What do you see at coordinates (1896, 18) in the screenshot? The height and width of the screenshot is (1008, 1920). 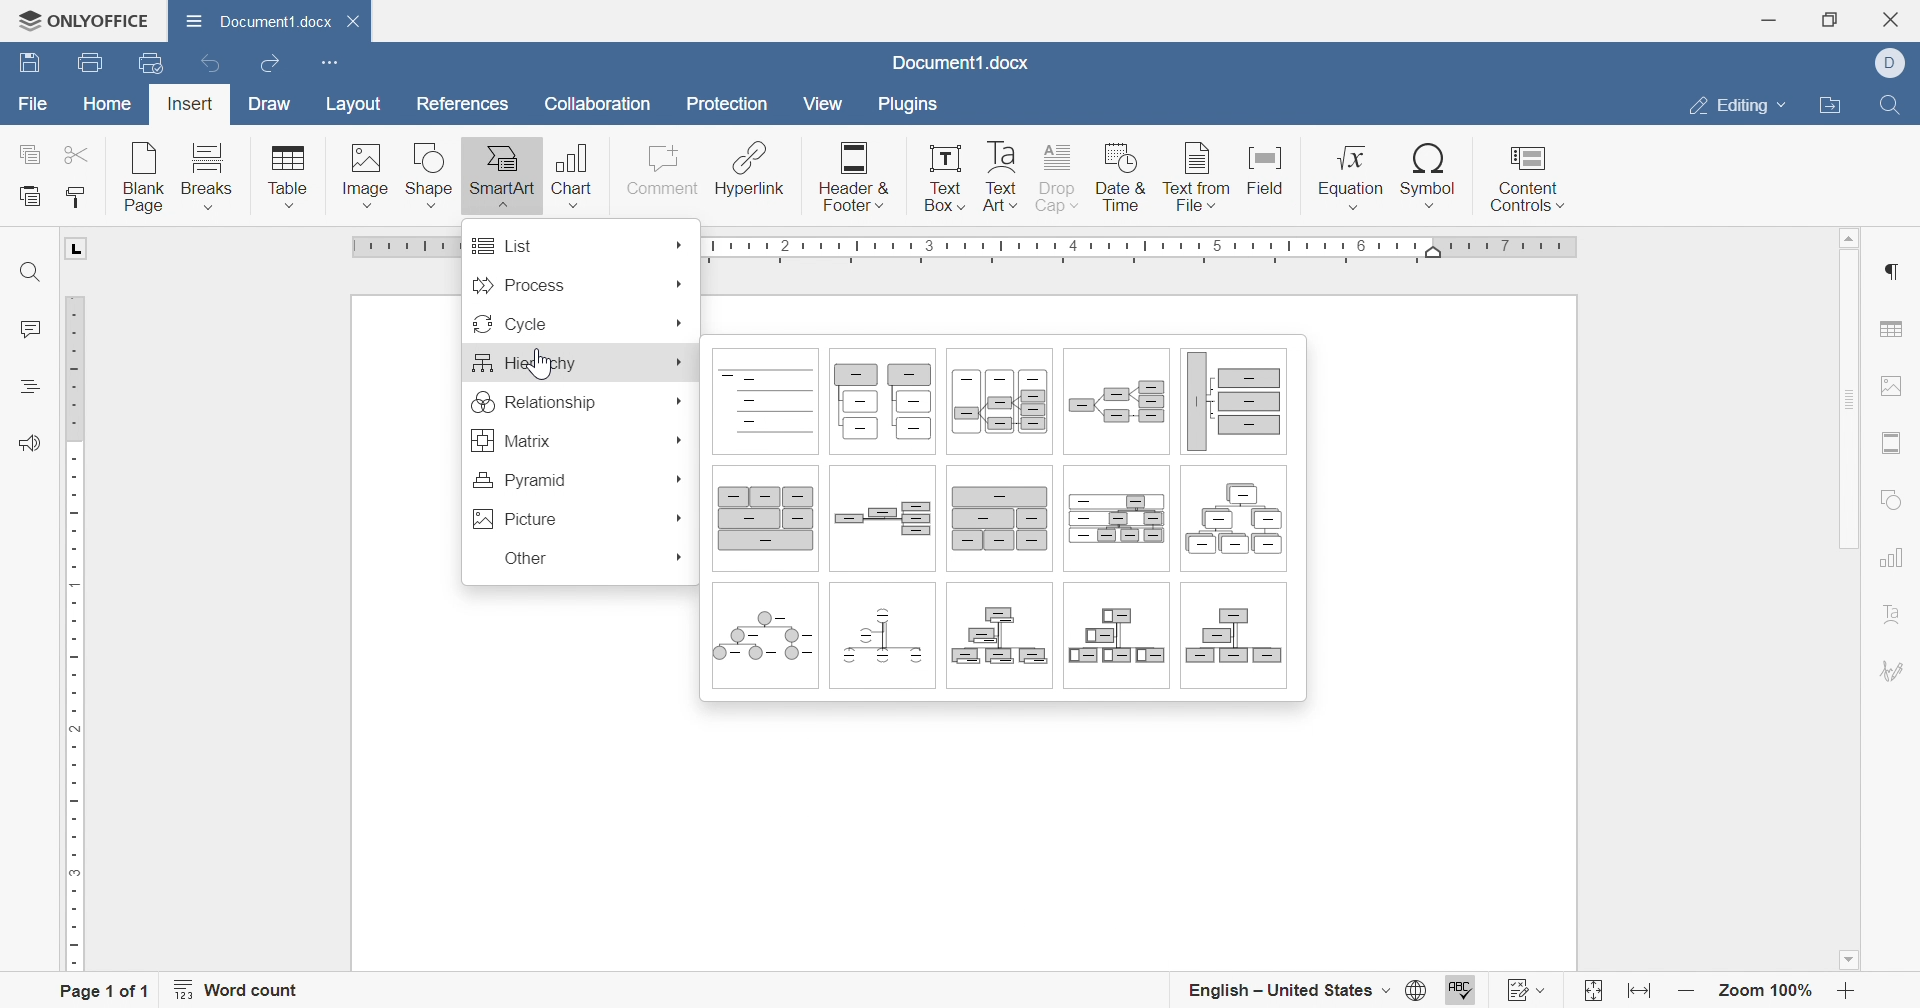 I see `Close` at bounding box center [1896, 18].